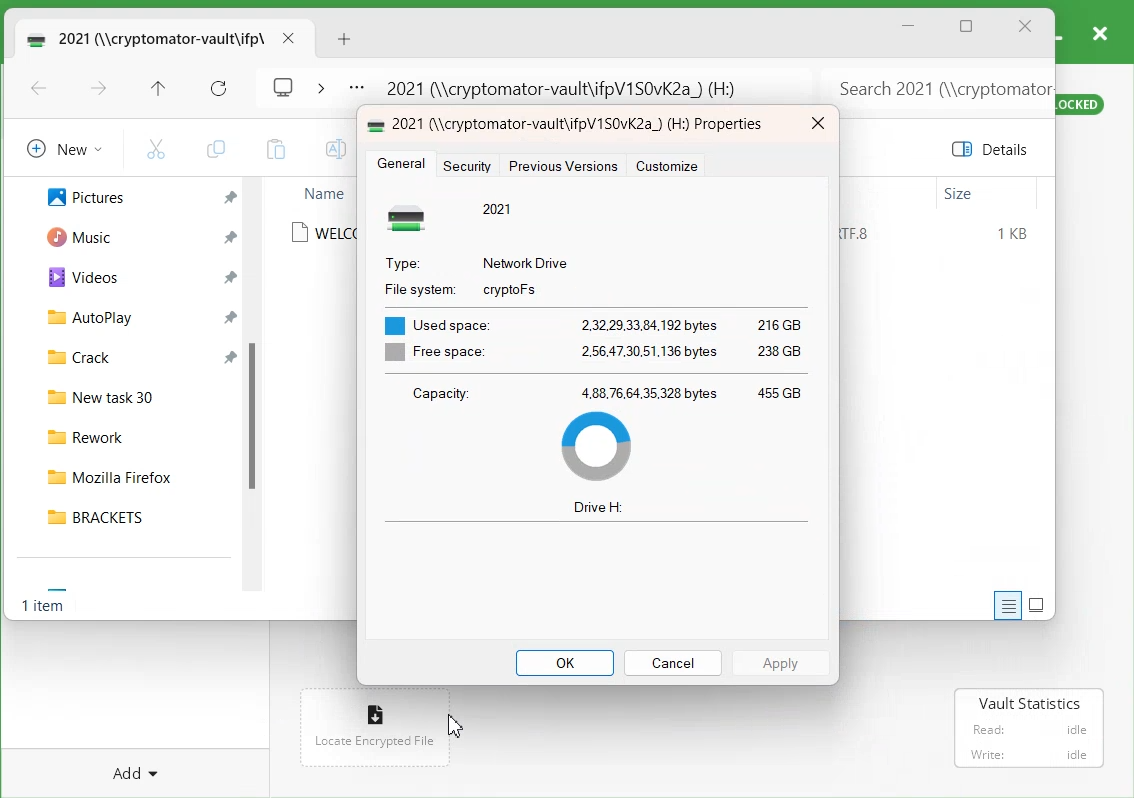  What do you see at coordinates (935, 83) in the screenshot?
I see `Search bar` at bounding box center [935, 83].